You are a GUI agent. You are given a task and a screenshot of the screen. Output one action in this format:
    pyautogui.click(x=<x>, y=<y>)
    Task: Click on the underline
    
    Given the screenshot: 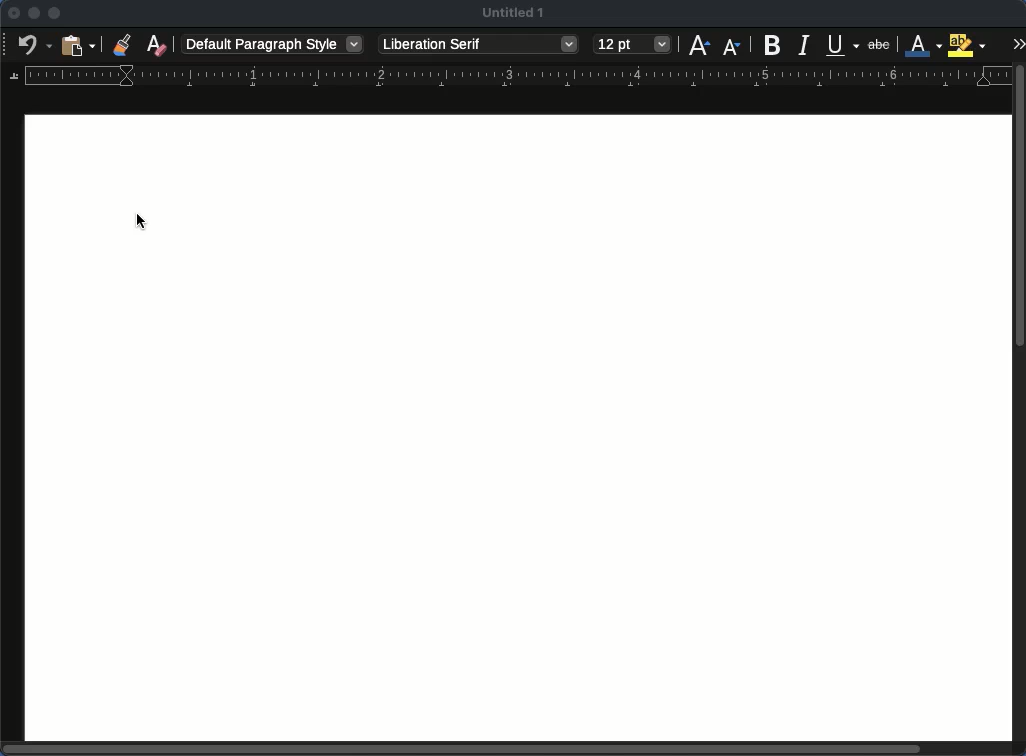 What is the action you would take?
    pyautogui.click(x=842, y=42)
    